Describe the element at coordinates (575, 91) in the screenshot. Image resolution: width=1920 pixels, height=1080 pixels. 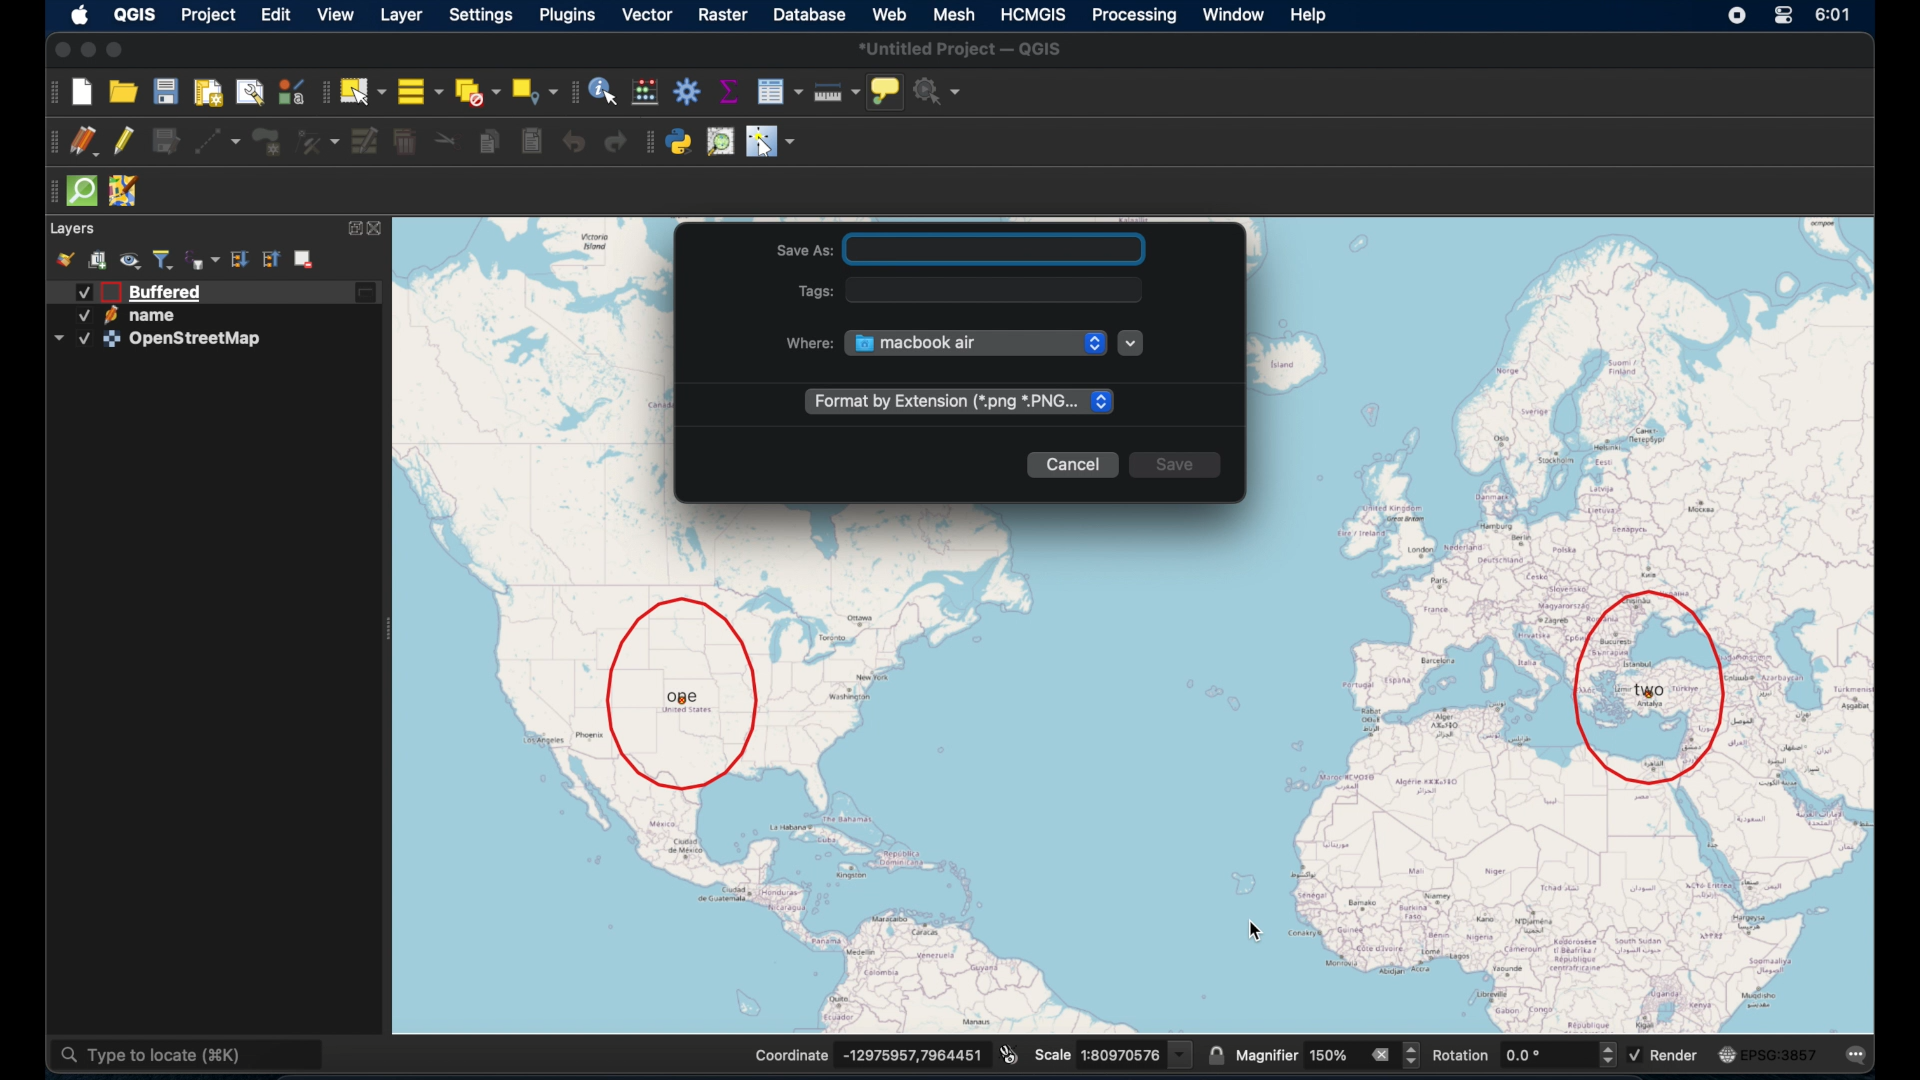
I see `drag handle` at that location.